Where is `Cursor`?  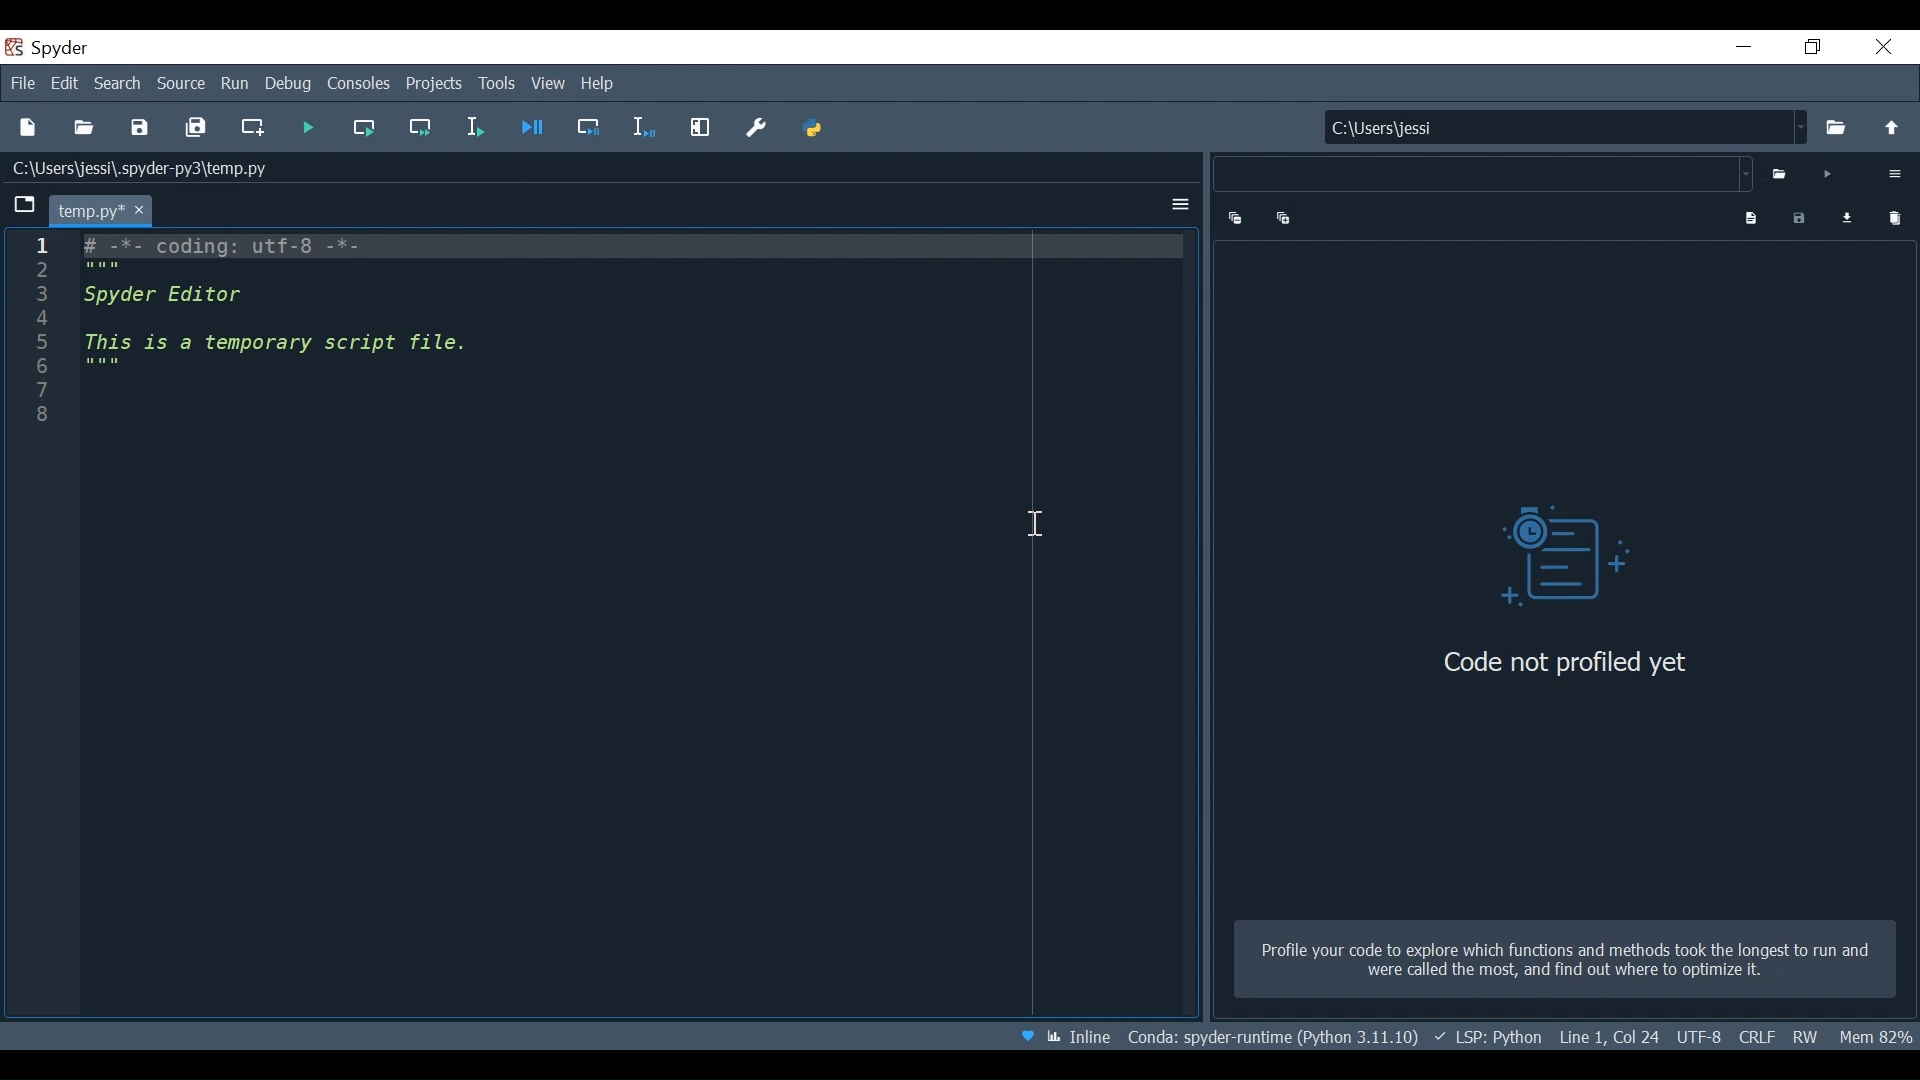
Cursor is located at coordinates (1033, 521).